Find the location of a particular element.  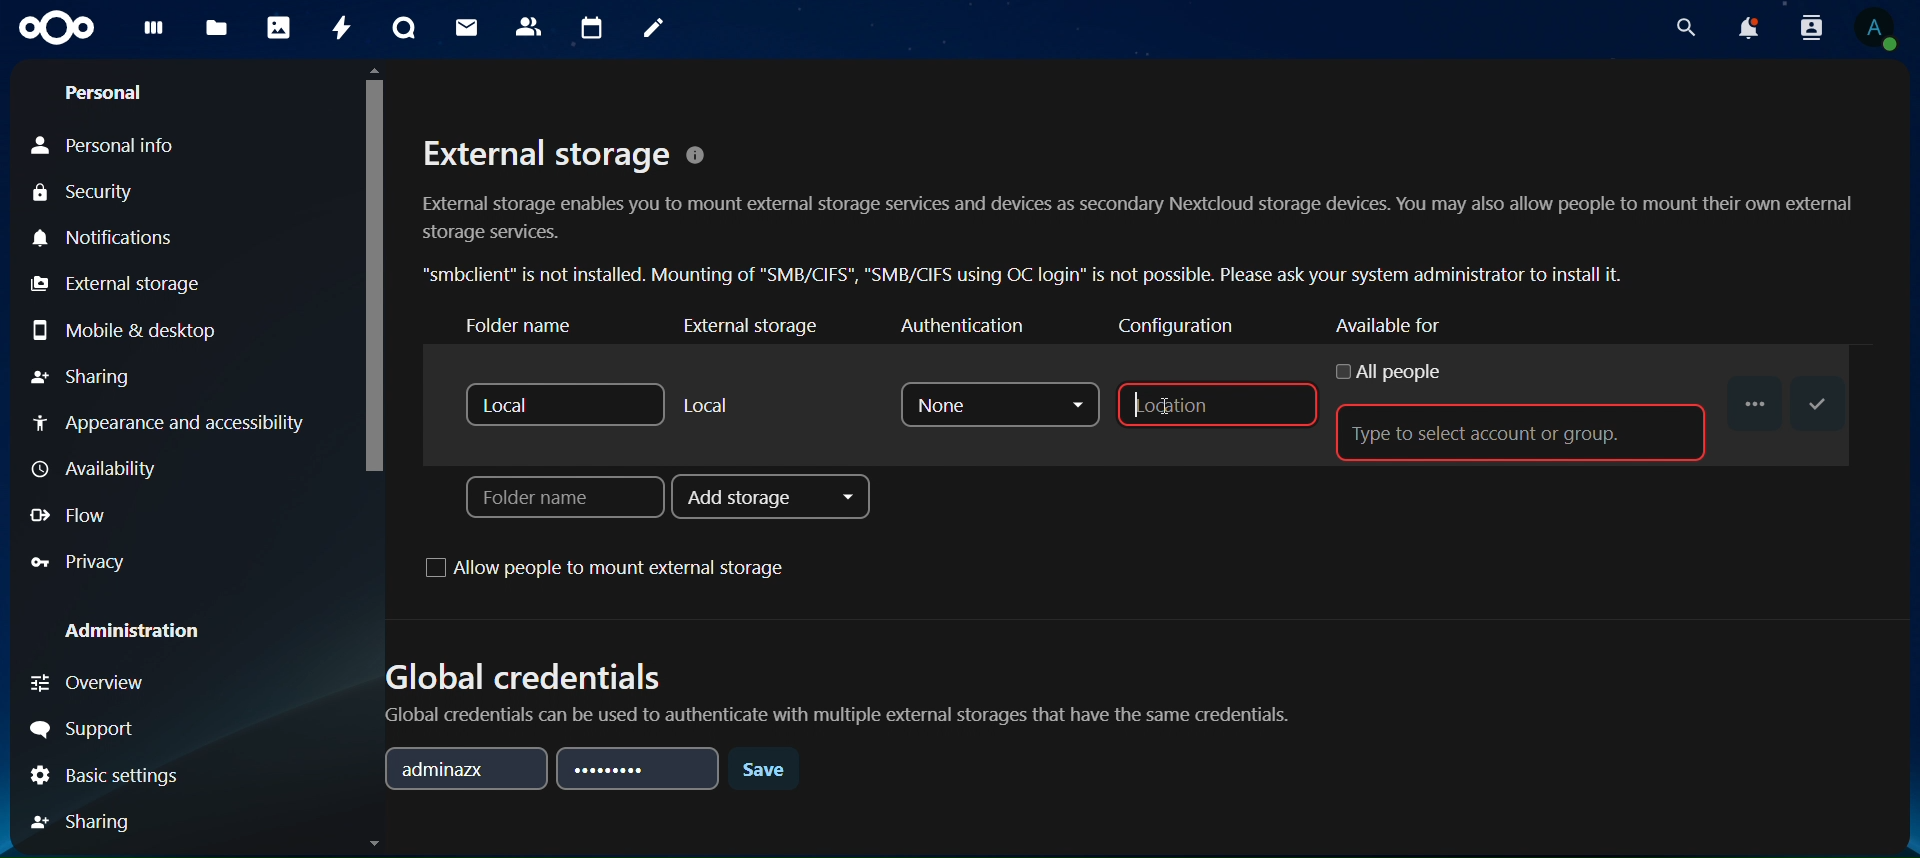

security is located at coordinates (101, 192).